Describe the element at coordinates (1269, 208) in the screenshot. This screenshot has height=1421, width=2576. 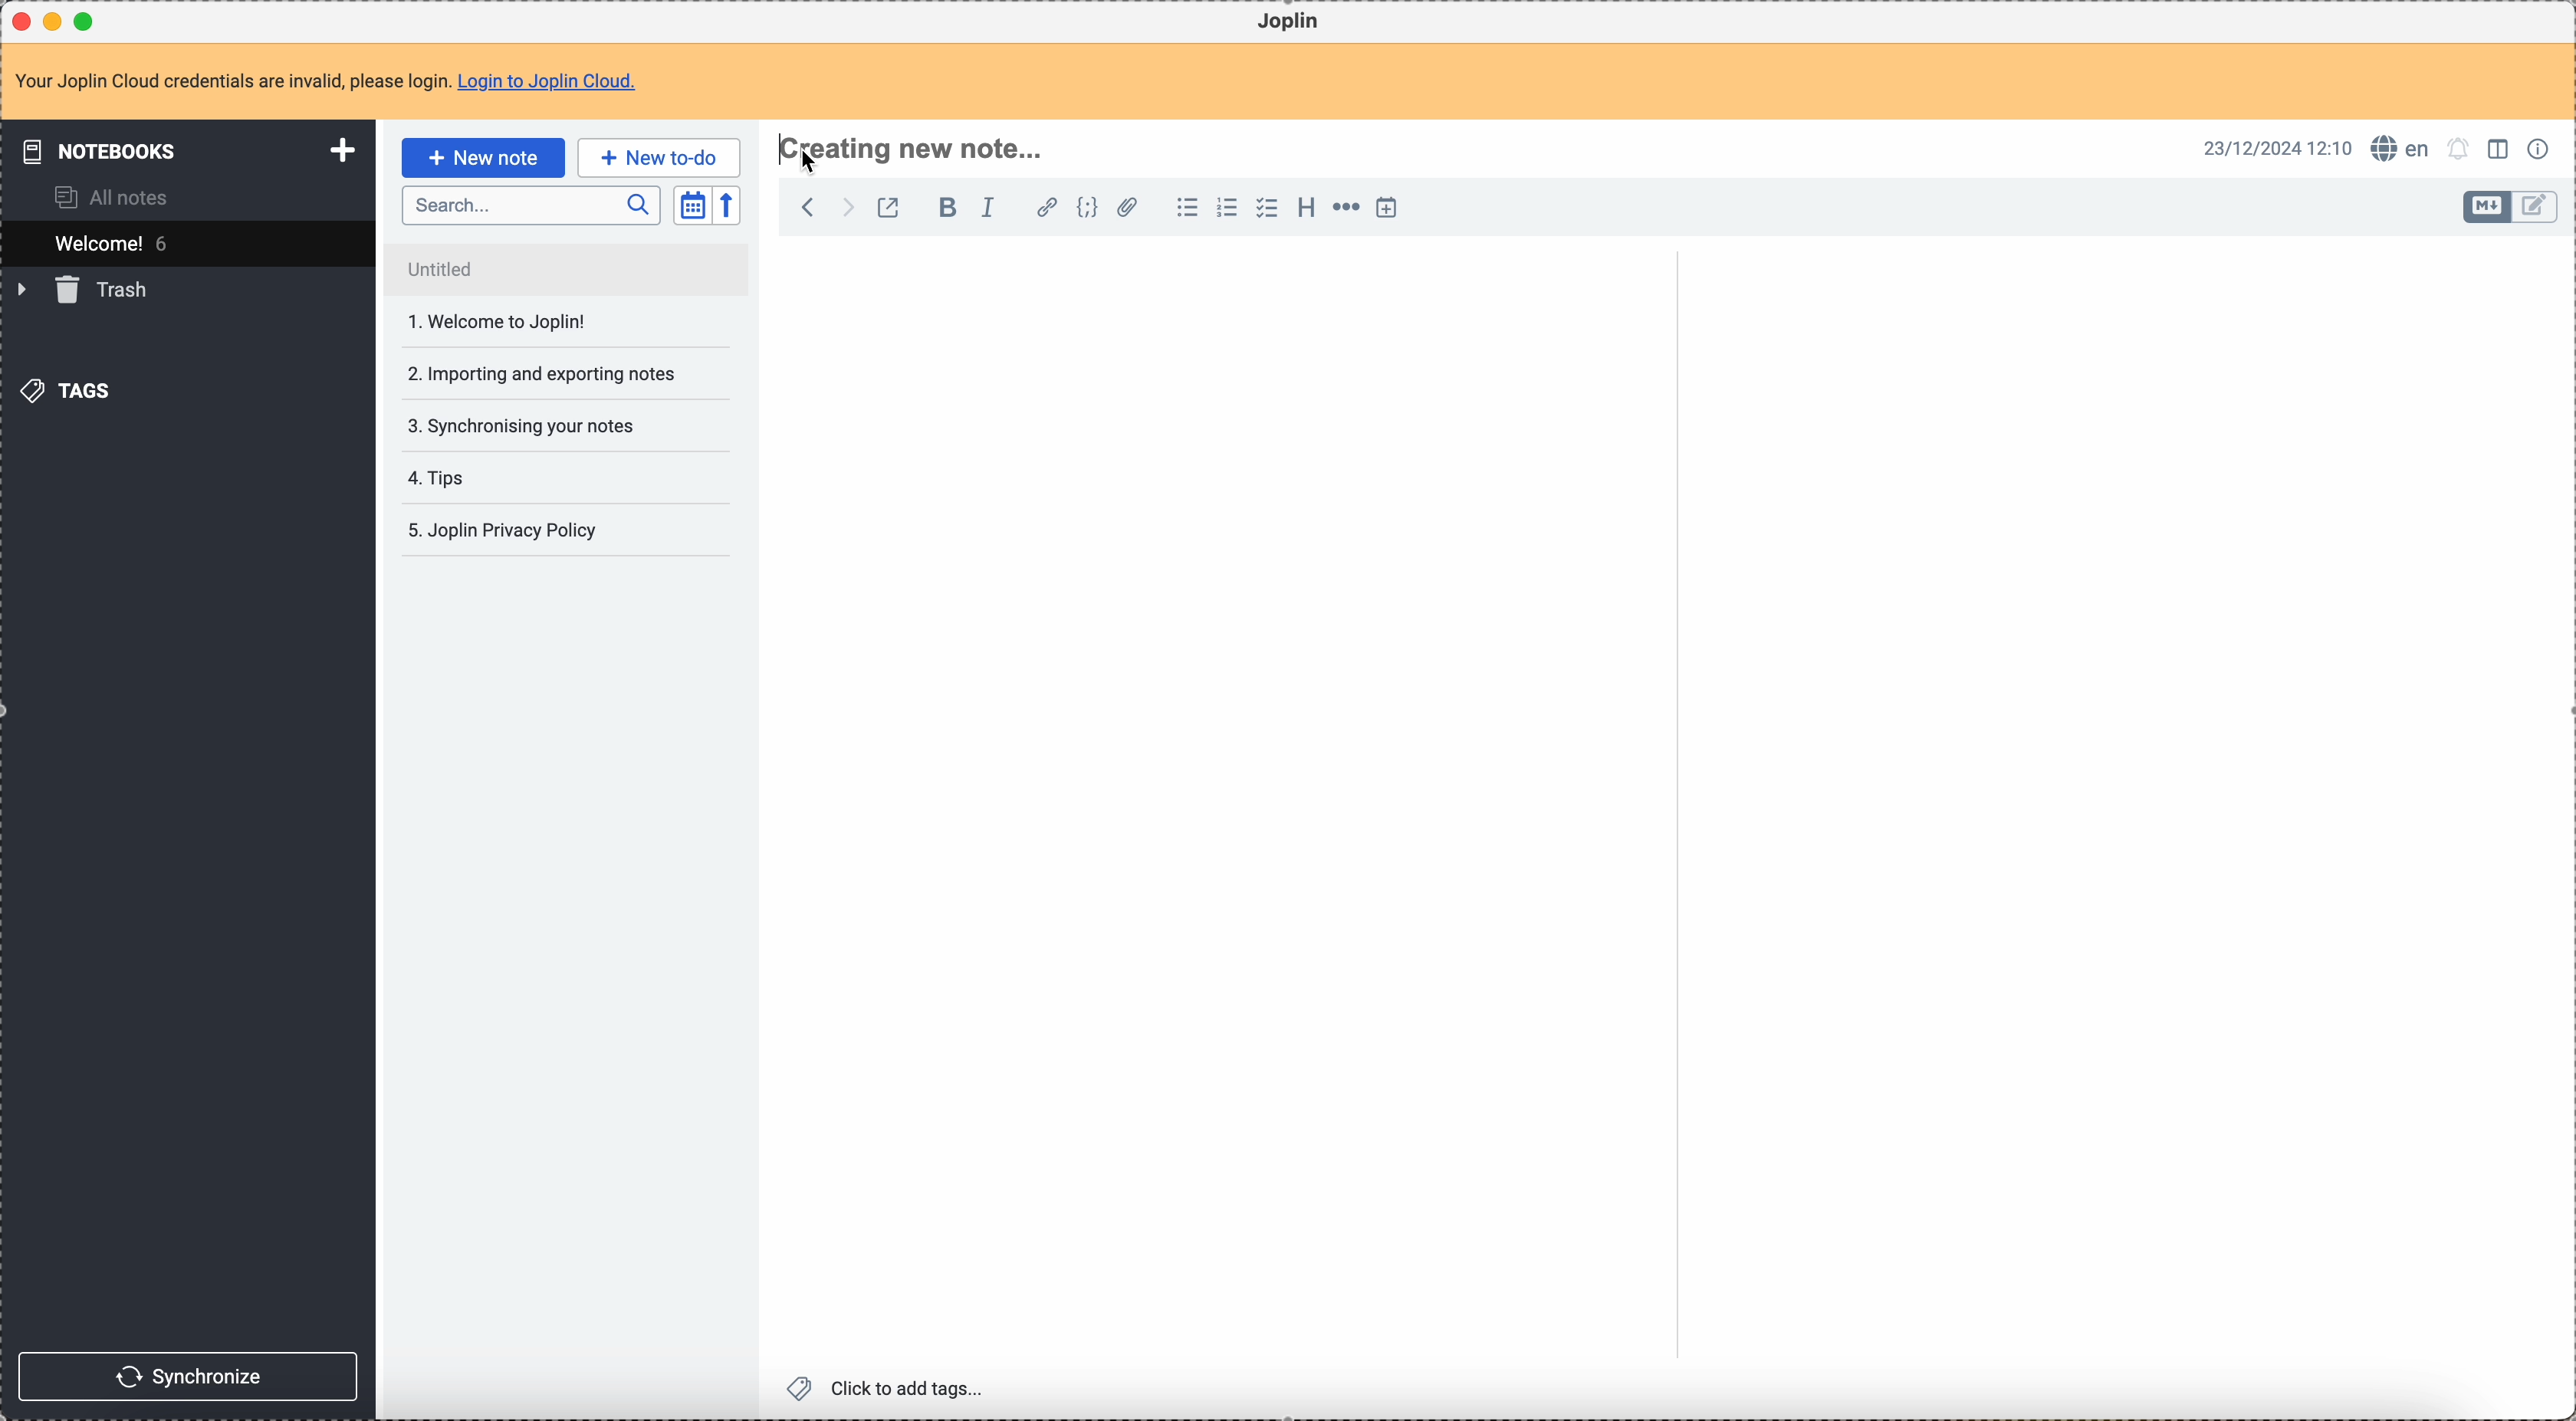
I see `checkbox` at that location.